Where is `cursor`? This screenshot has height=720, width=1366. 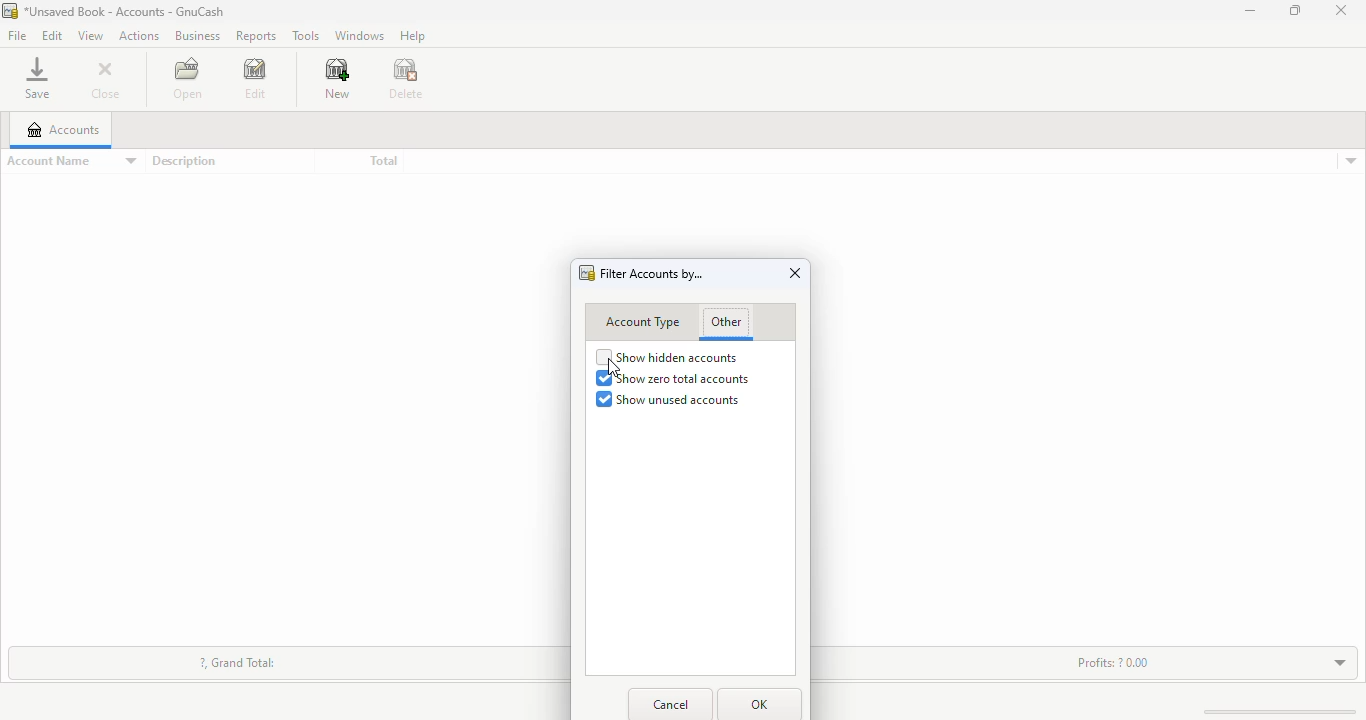
cursor is located at coordinates (612, 367).